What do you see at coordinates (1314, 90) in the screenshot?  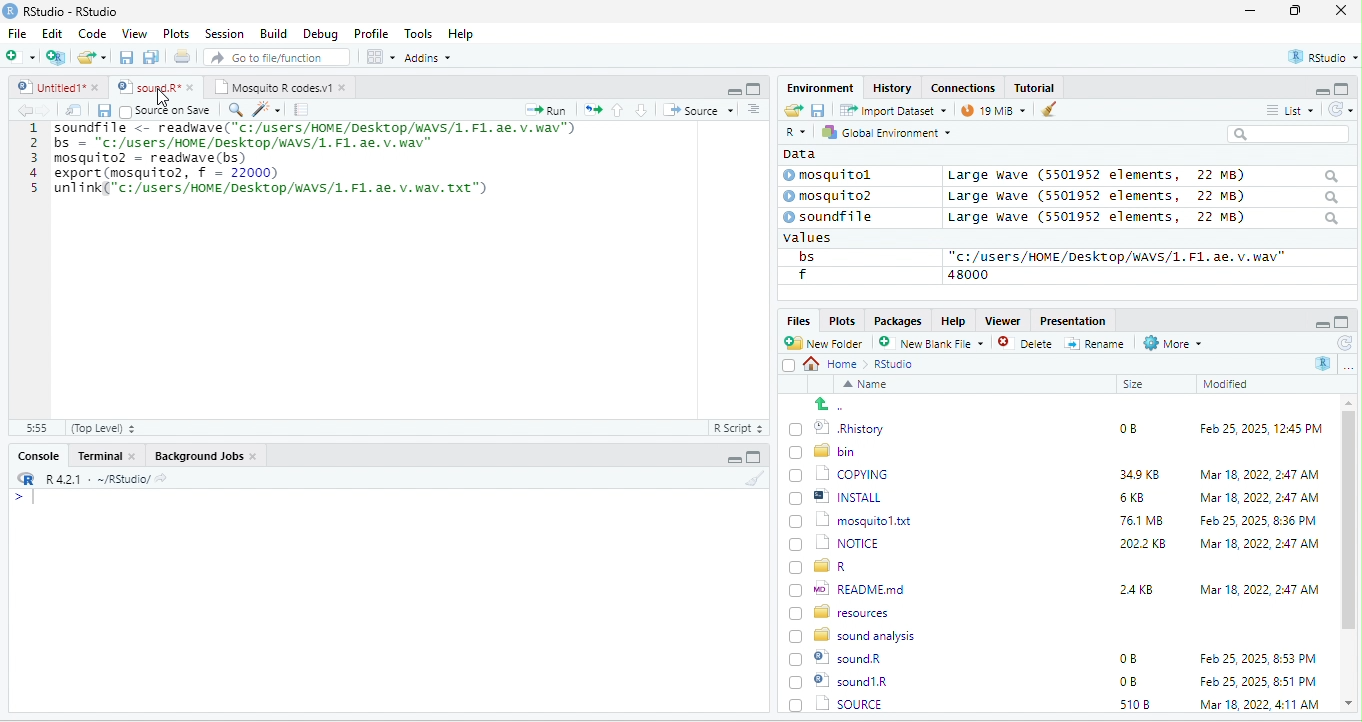 I see `minimize` at bounding box center [1314, 90].